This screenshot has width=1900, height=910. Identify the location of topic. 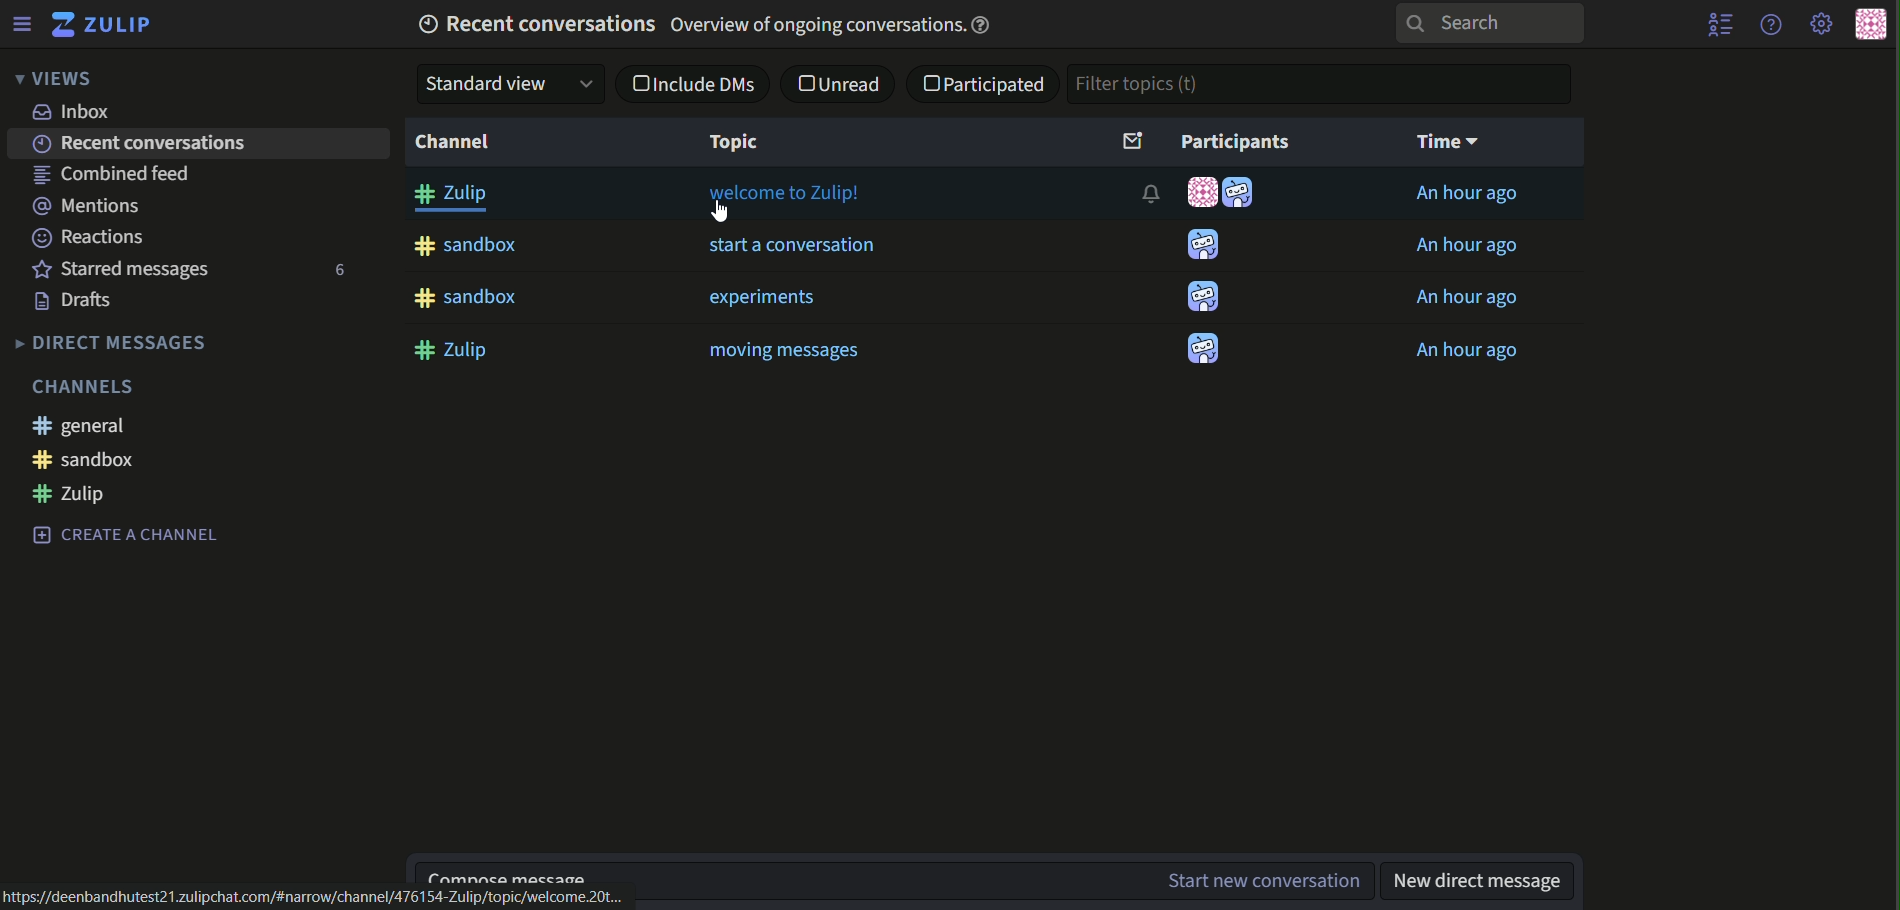
(737, 142).